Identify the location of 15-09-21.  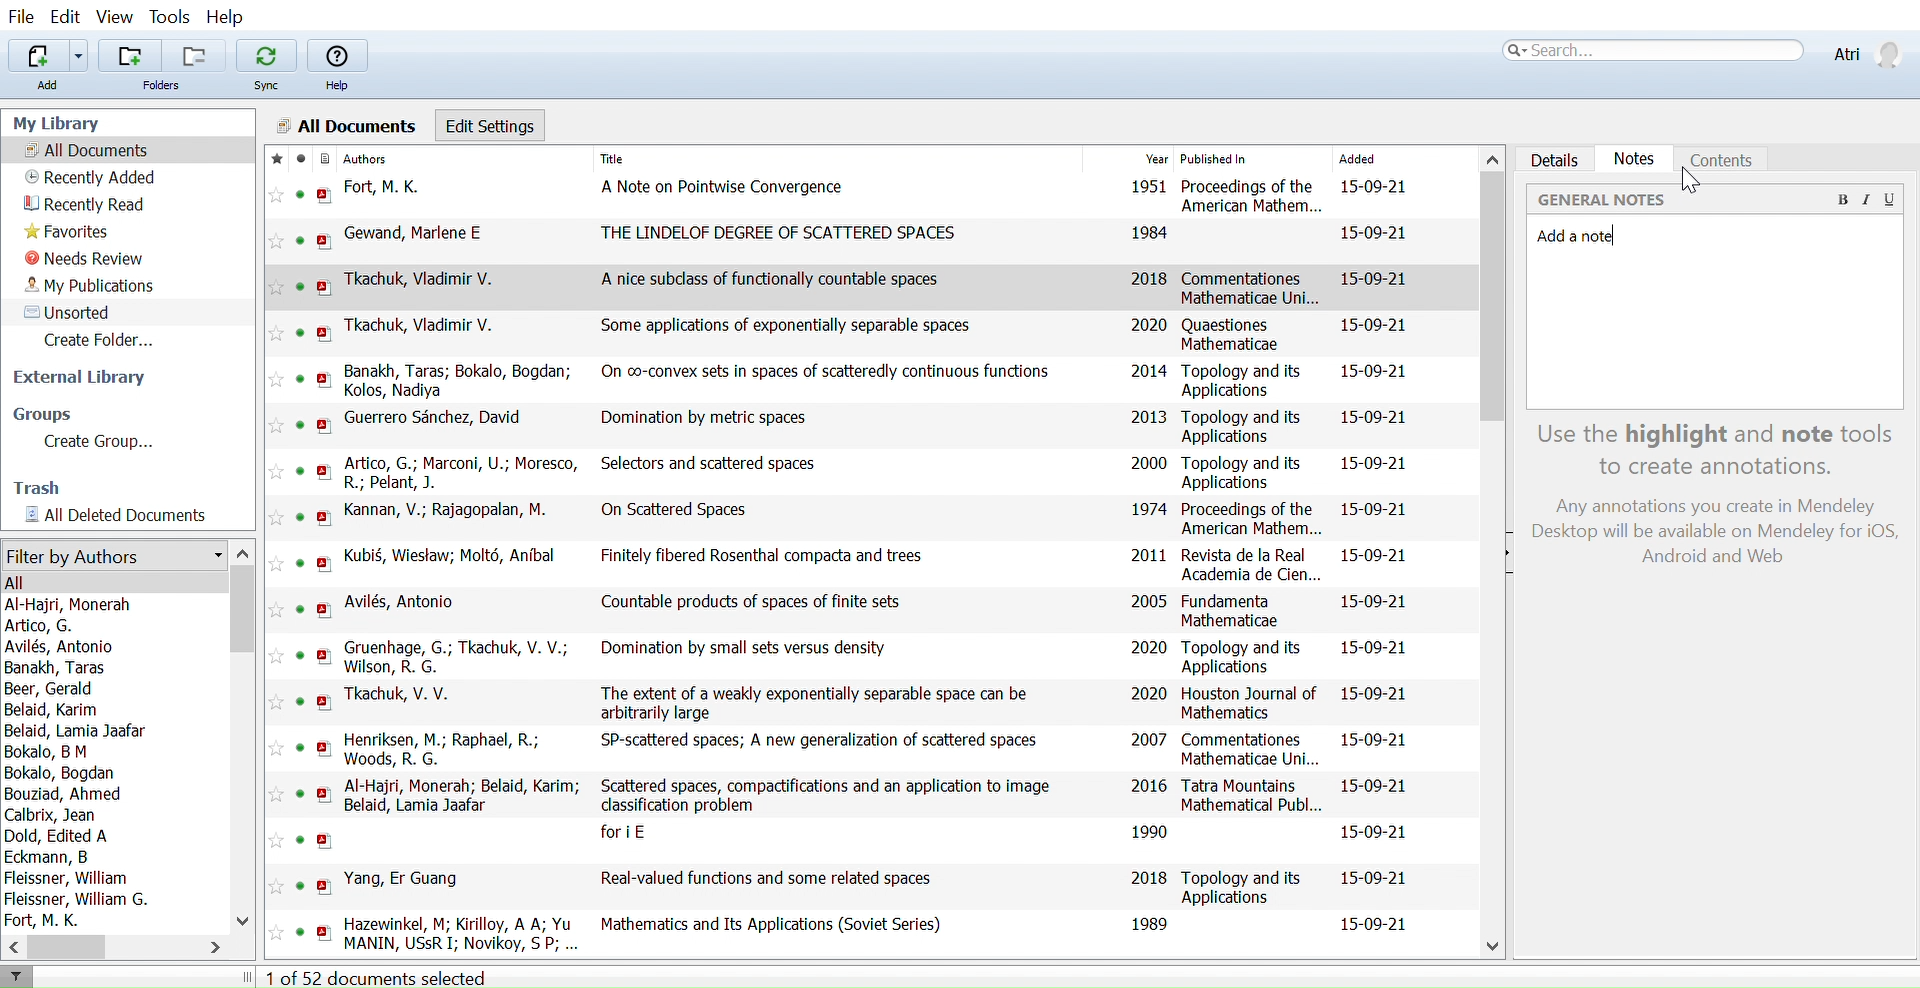
(1373, 602).